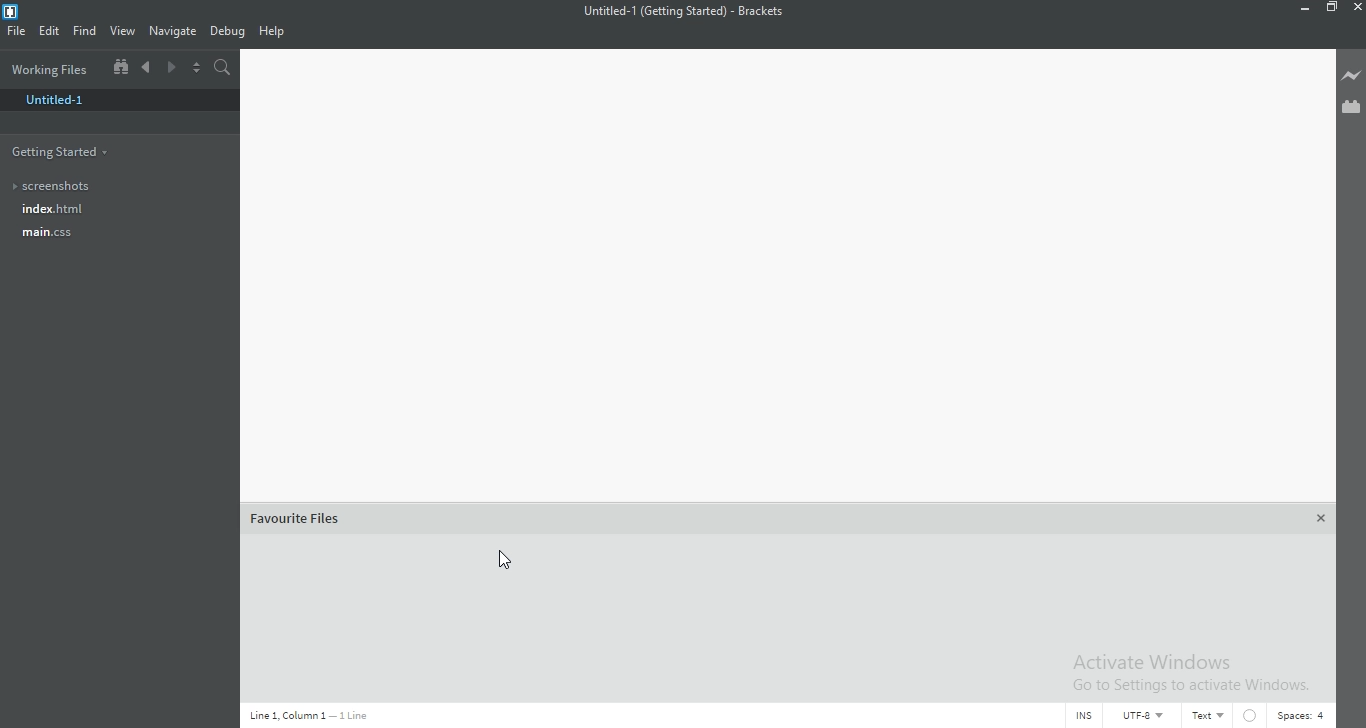 Image resolution: width=1366 pixels, height=728 pixels. Describe the element at coordinates (1302, 8) in the screenshot. I see `Minimise` at that location.